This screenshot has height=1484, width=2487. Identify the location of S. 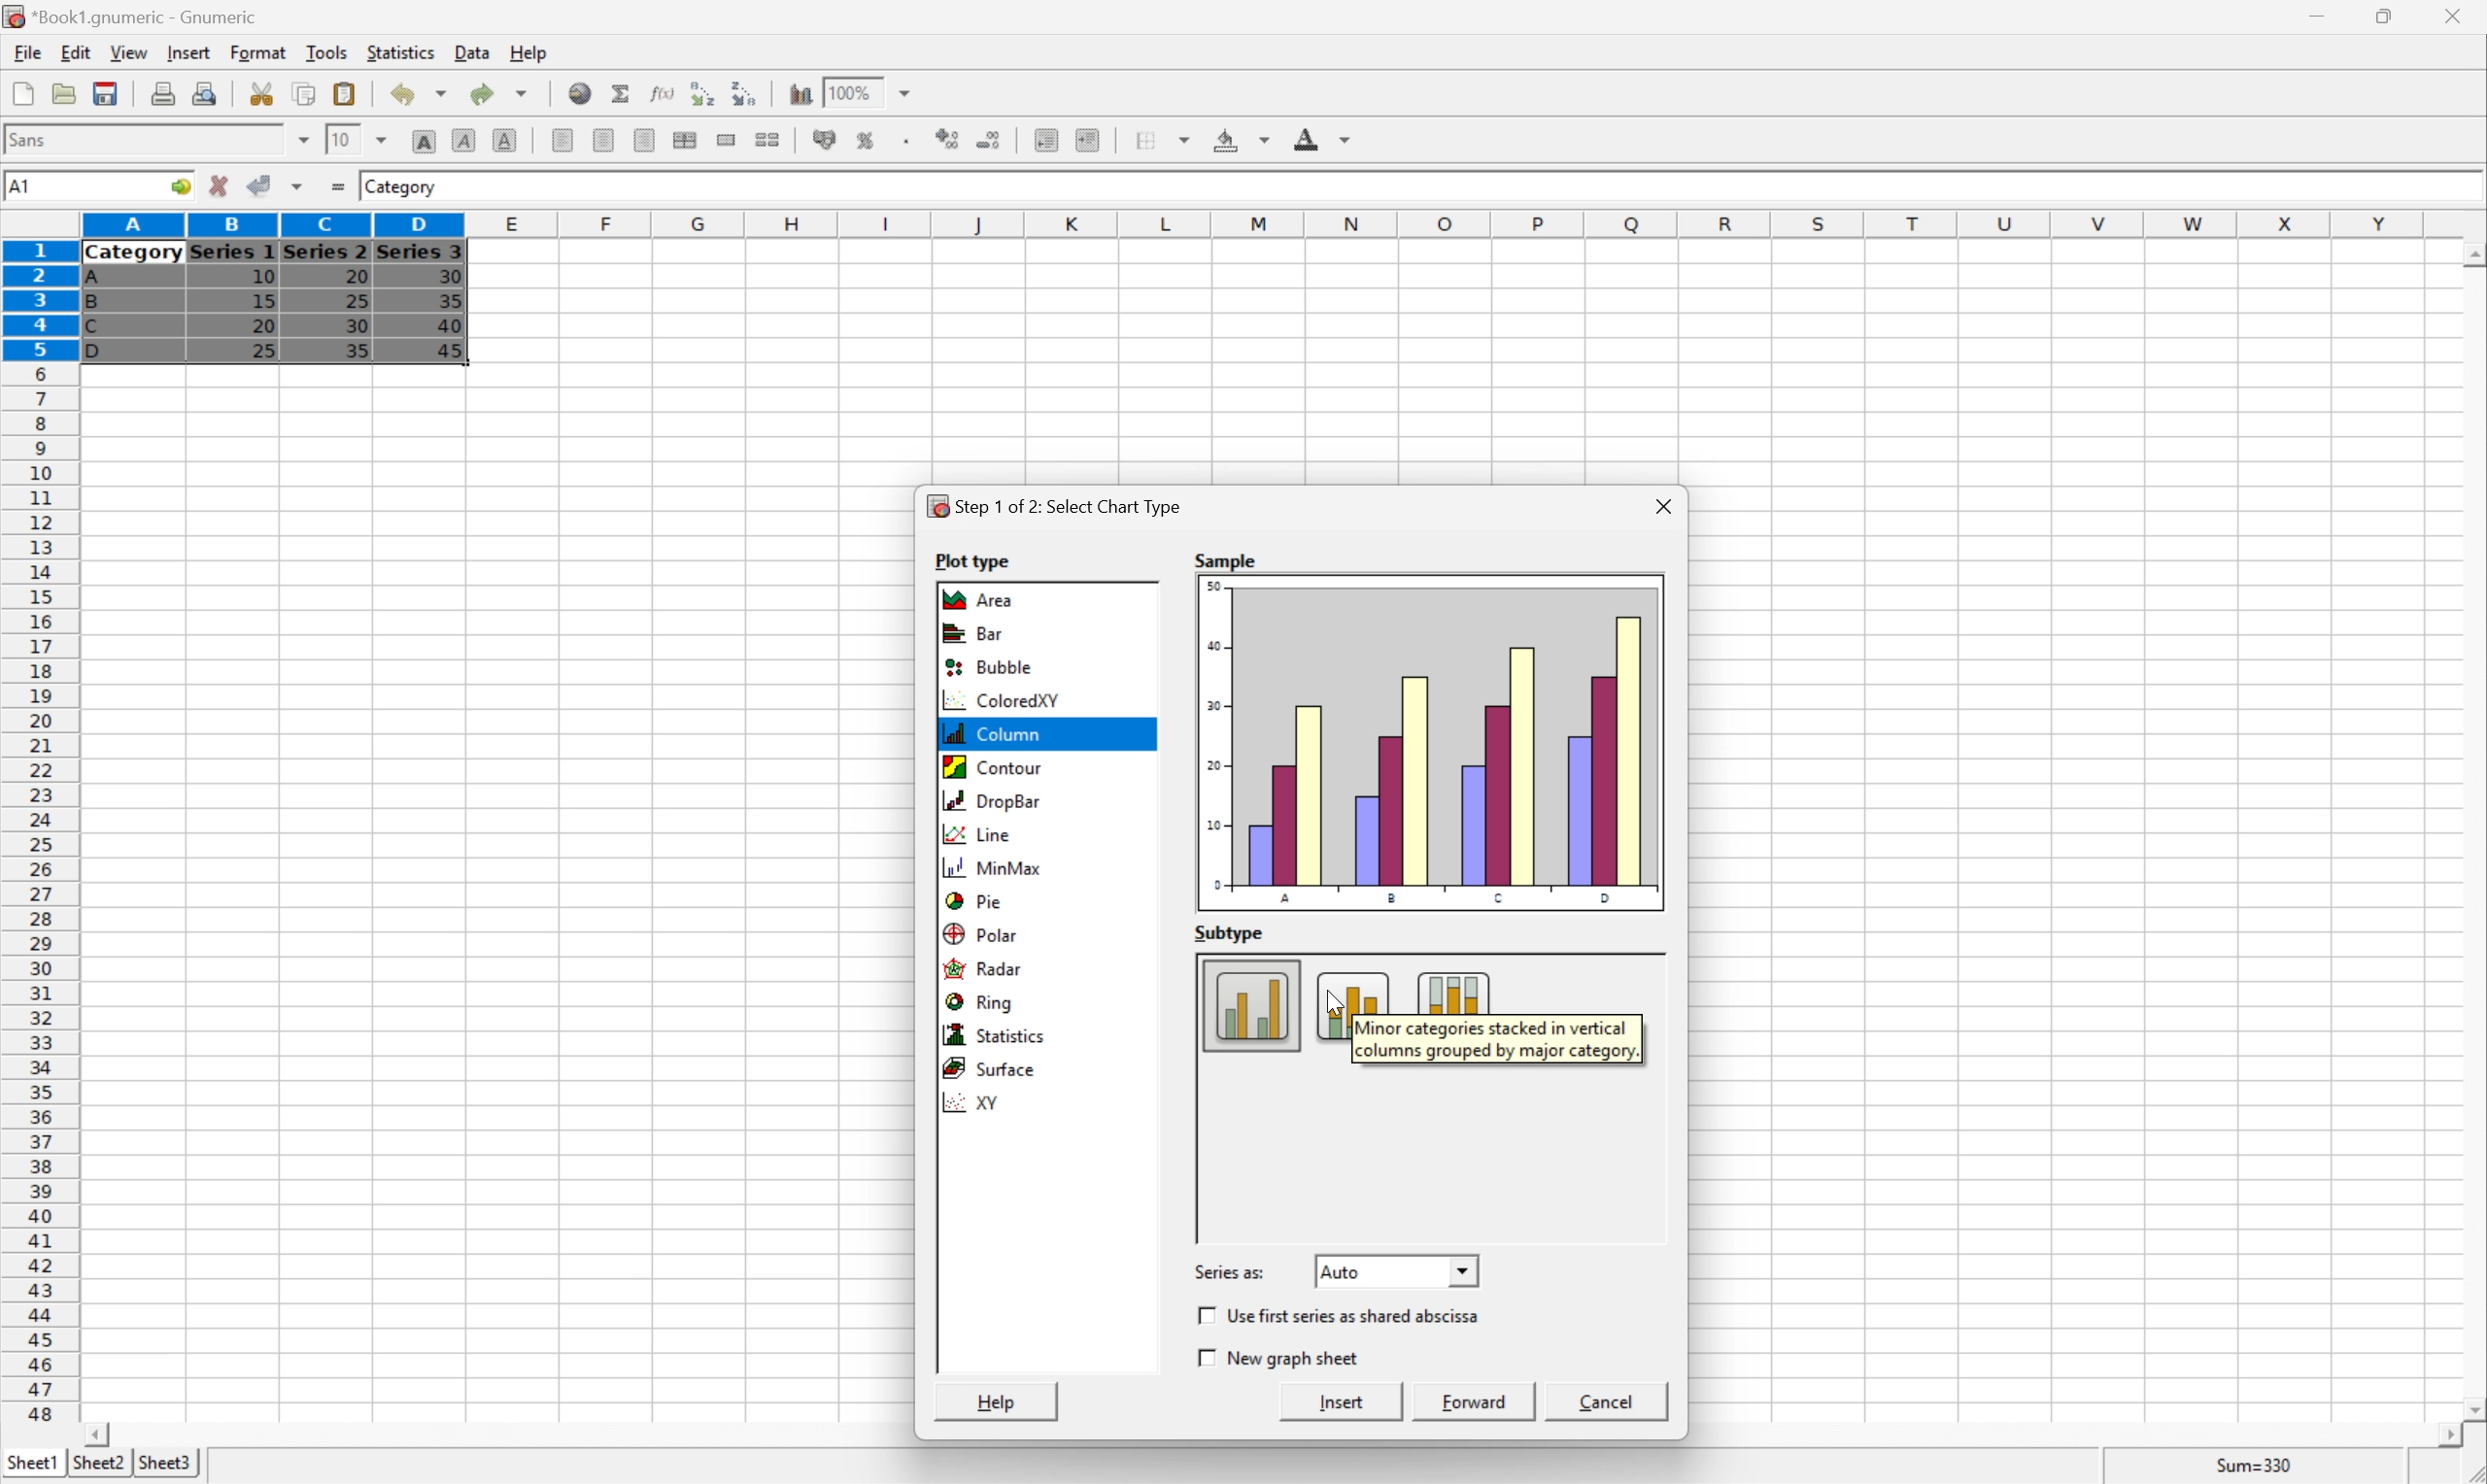
(1227, 561).